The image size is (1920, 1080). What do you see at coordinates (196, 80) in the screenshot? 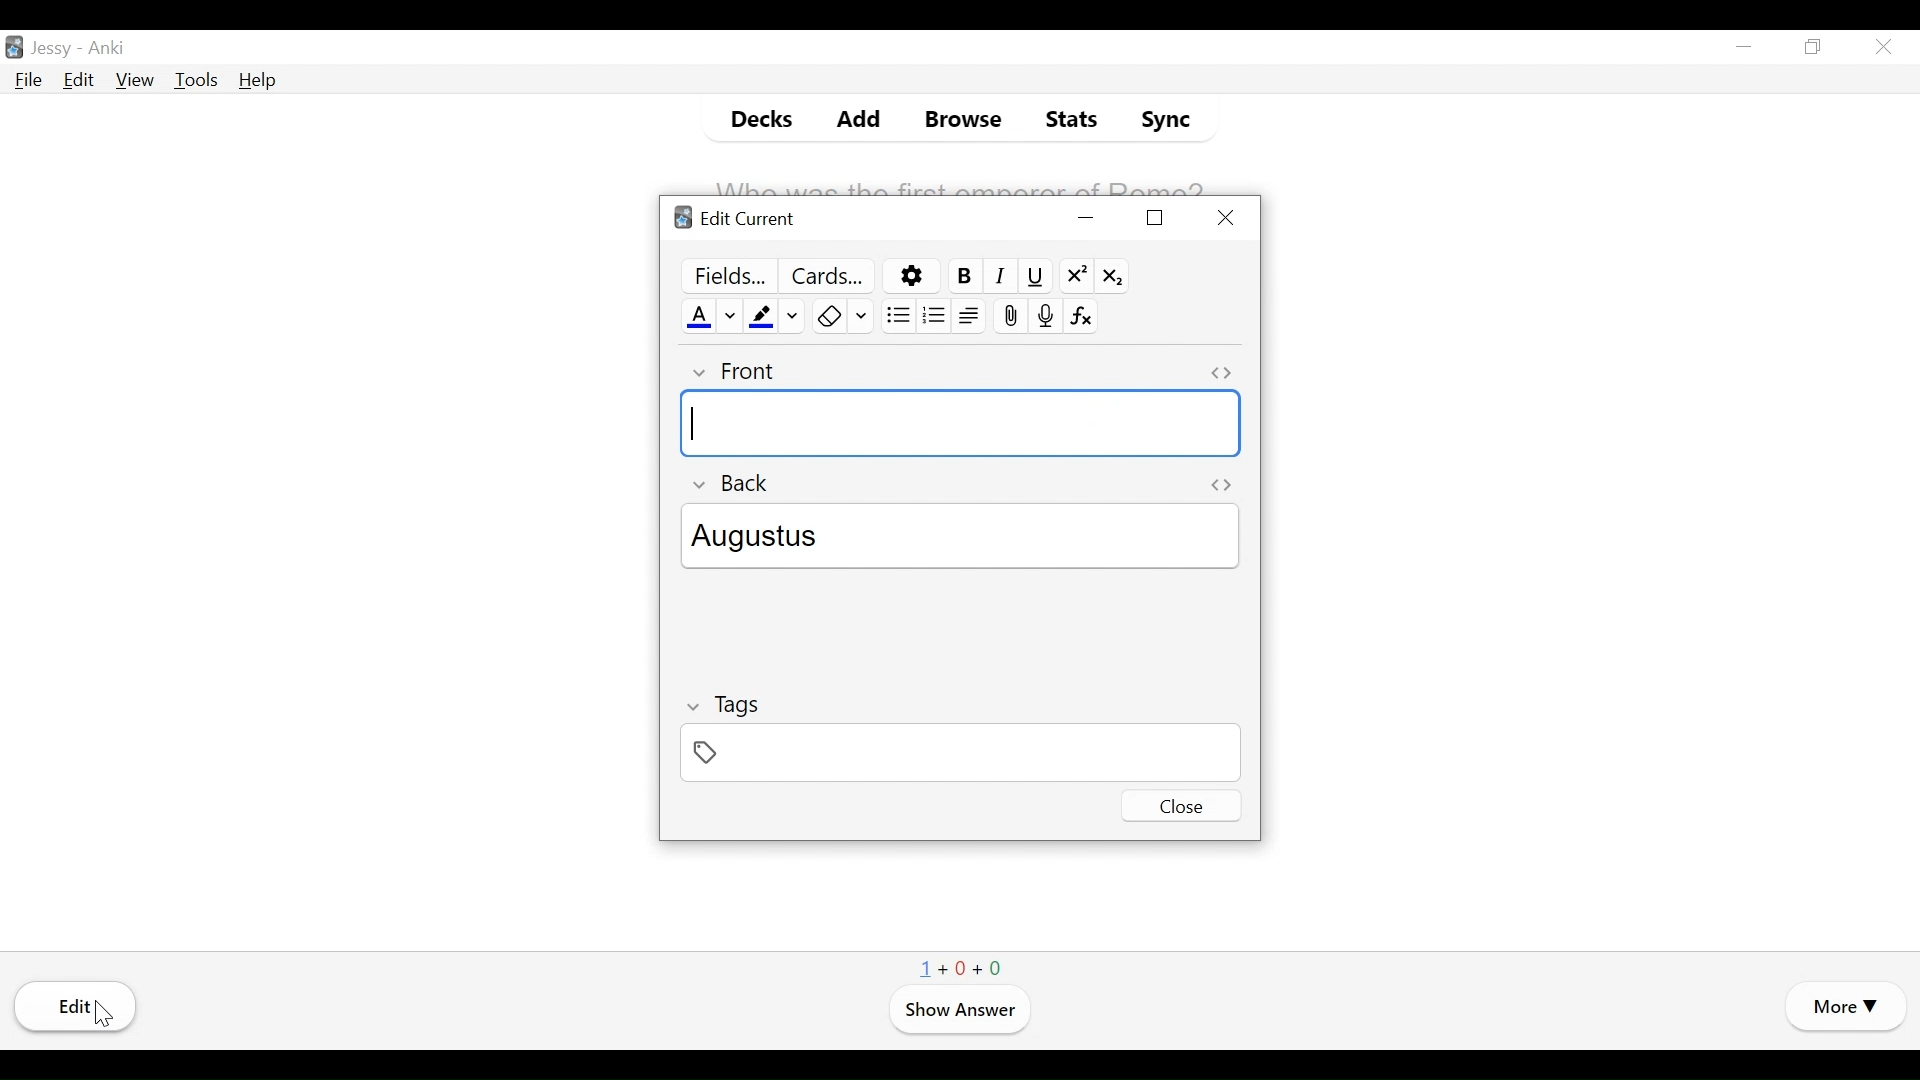
I see `Tools` at bounding box center [196, 80].